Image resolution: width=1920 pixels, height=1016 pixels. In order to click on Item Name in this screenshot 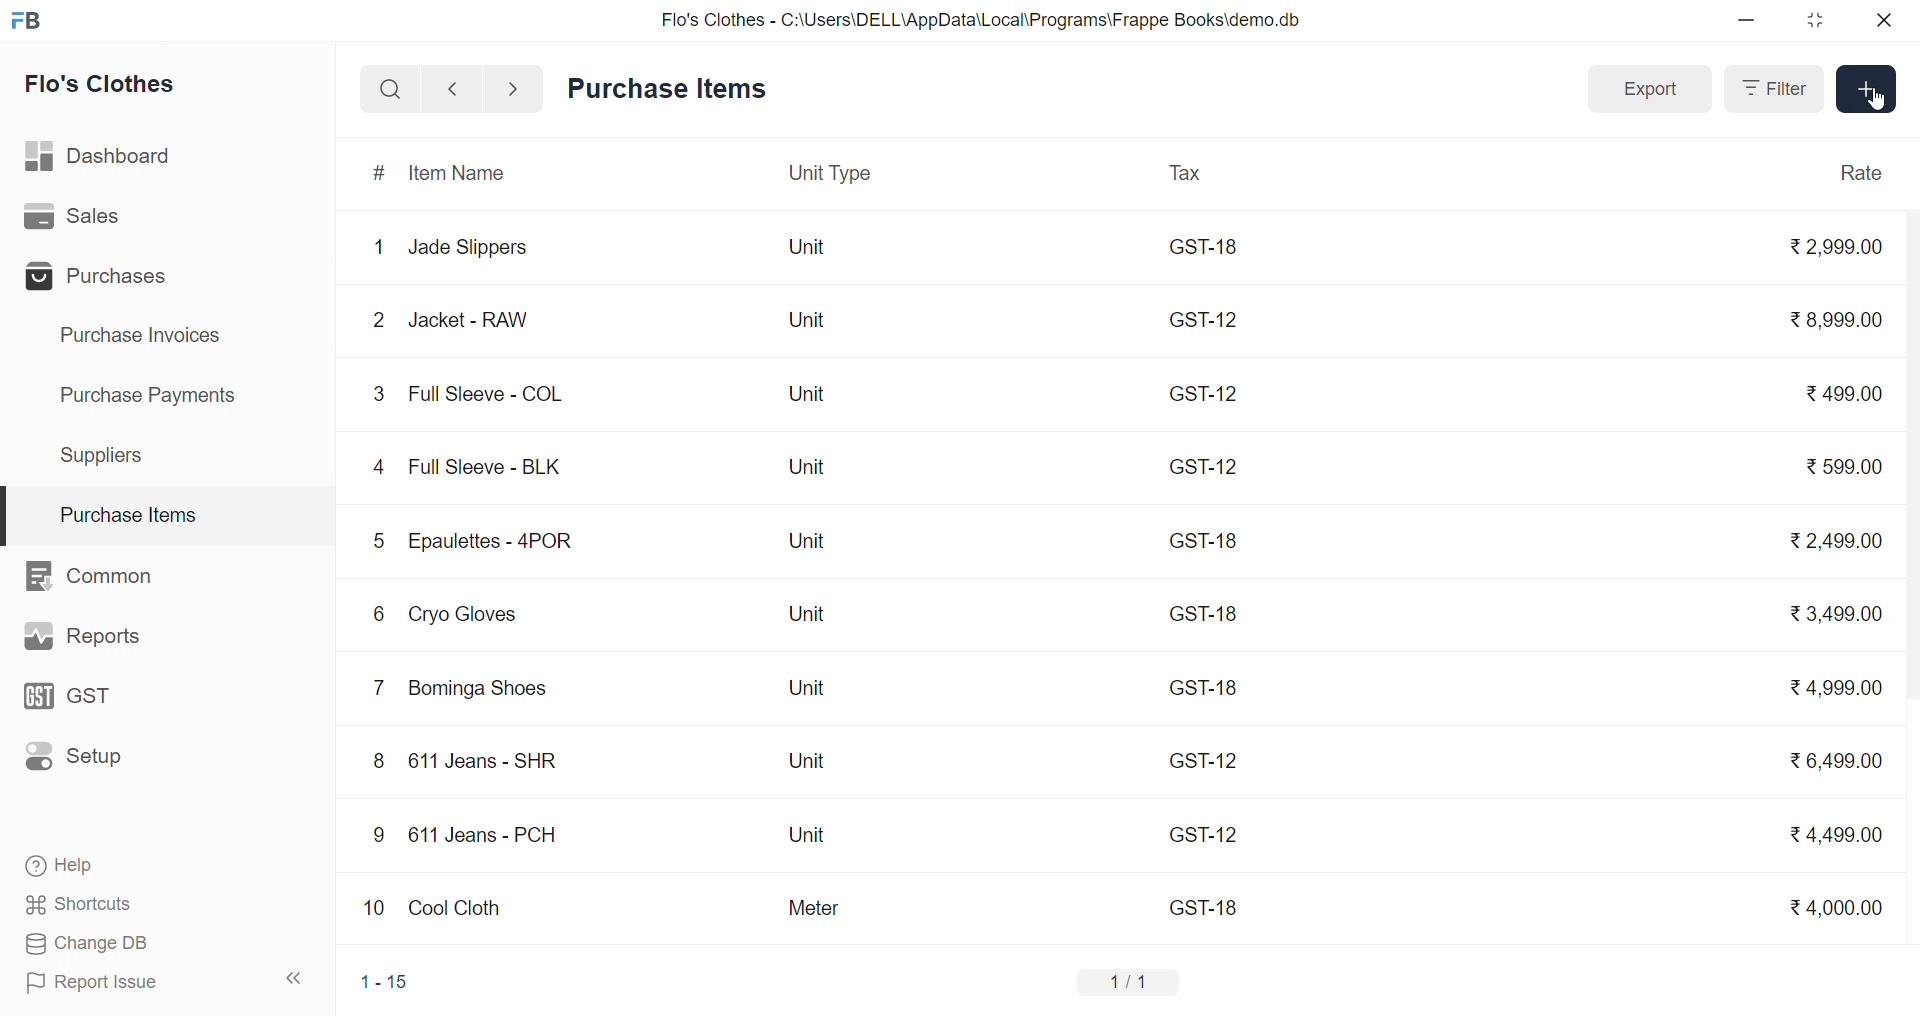, I will do `click(468, 173)`.